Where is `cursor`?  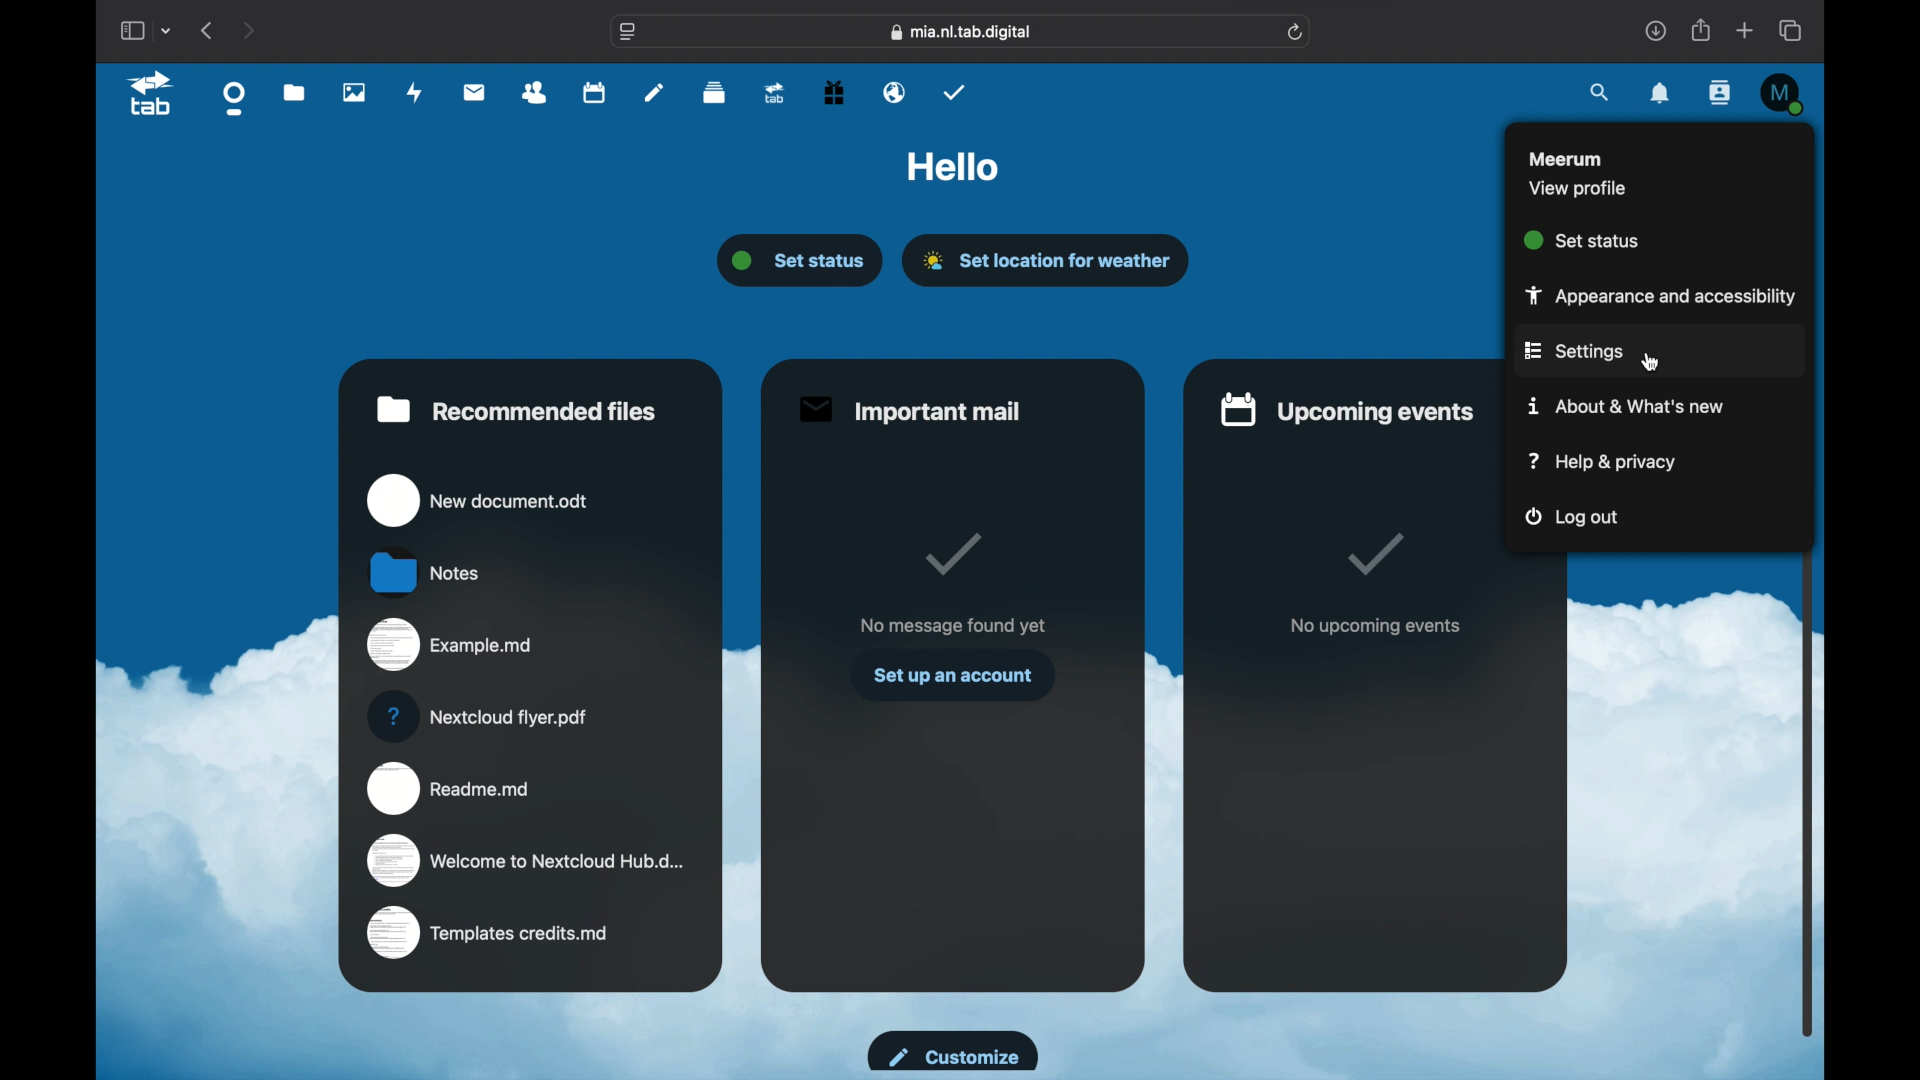 cursor is located at coordinates (1654, 363).